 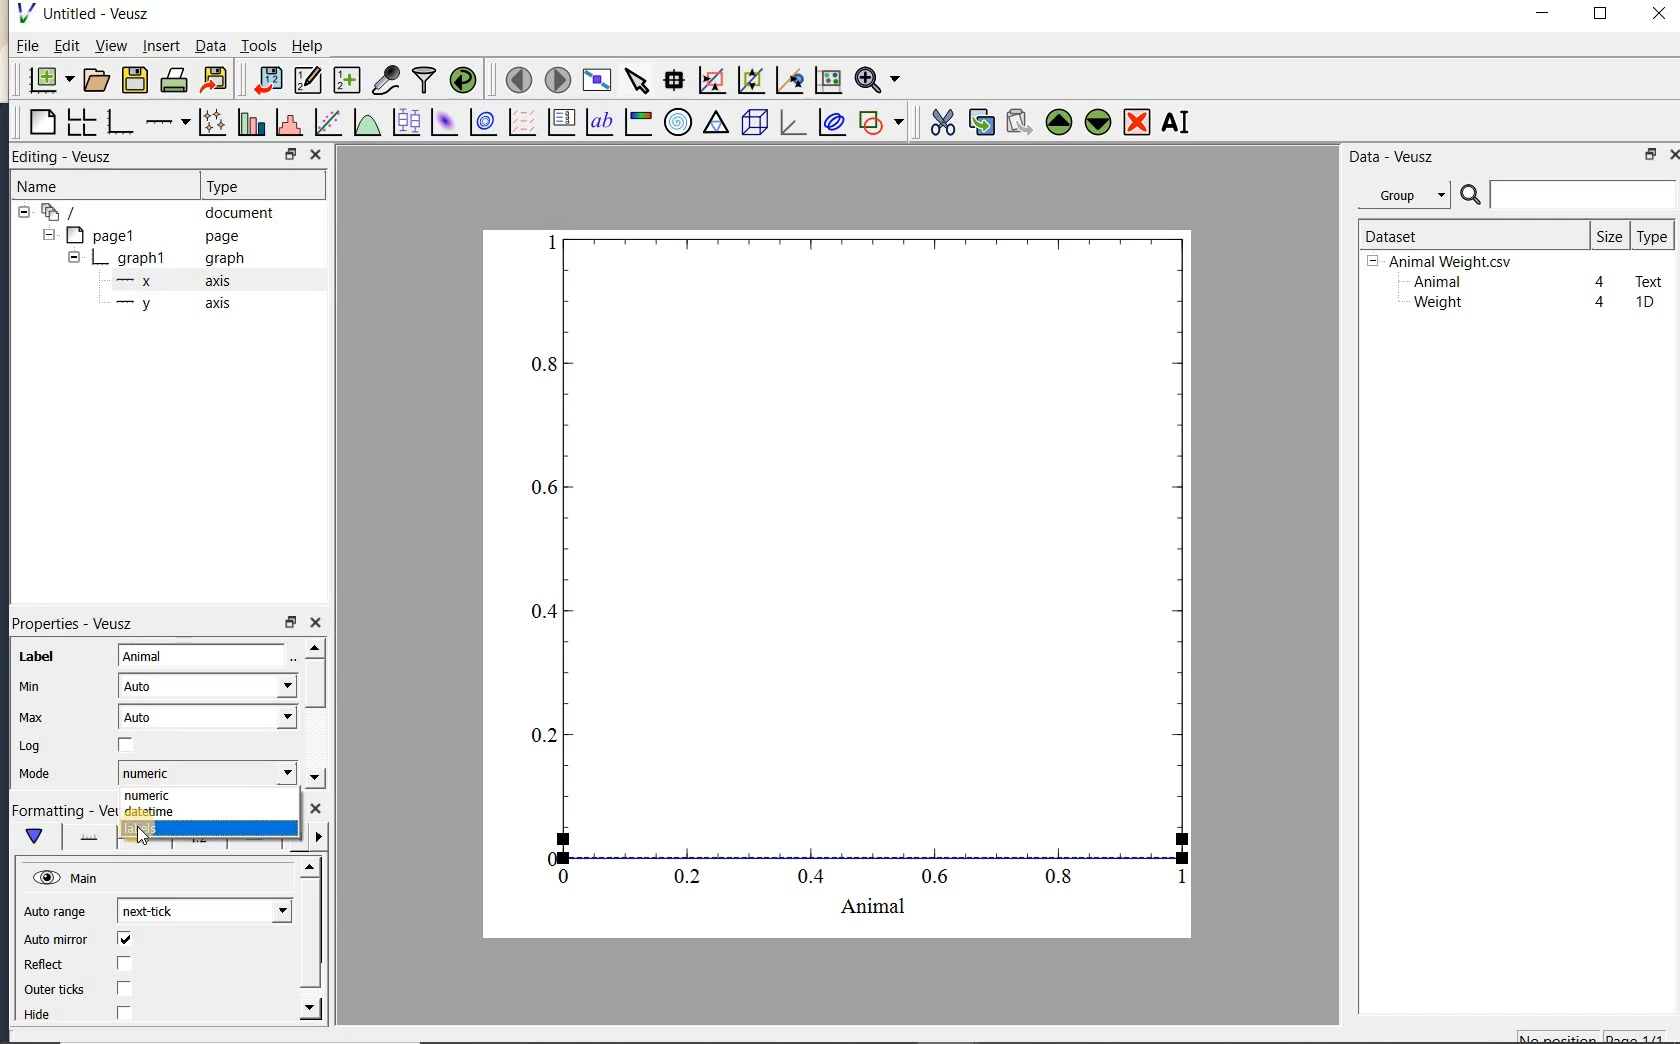 What do you see at coordinates (347, 78) in the screenshot?
I see `create new datasets` at bounding box center [347, 78].